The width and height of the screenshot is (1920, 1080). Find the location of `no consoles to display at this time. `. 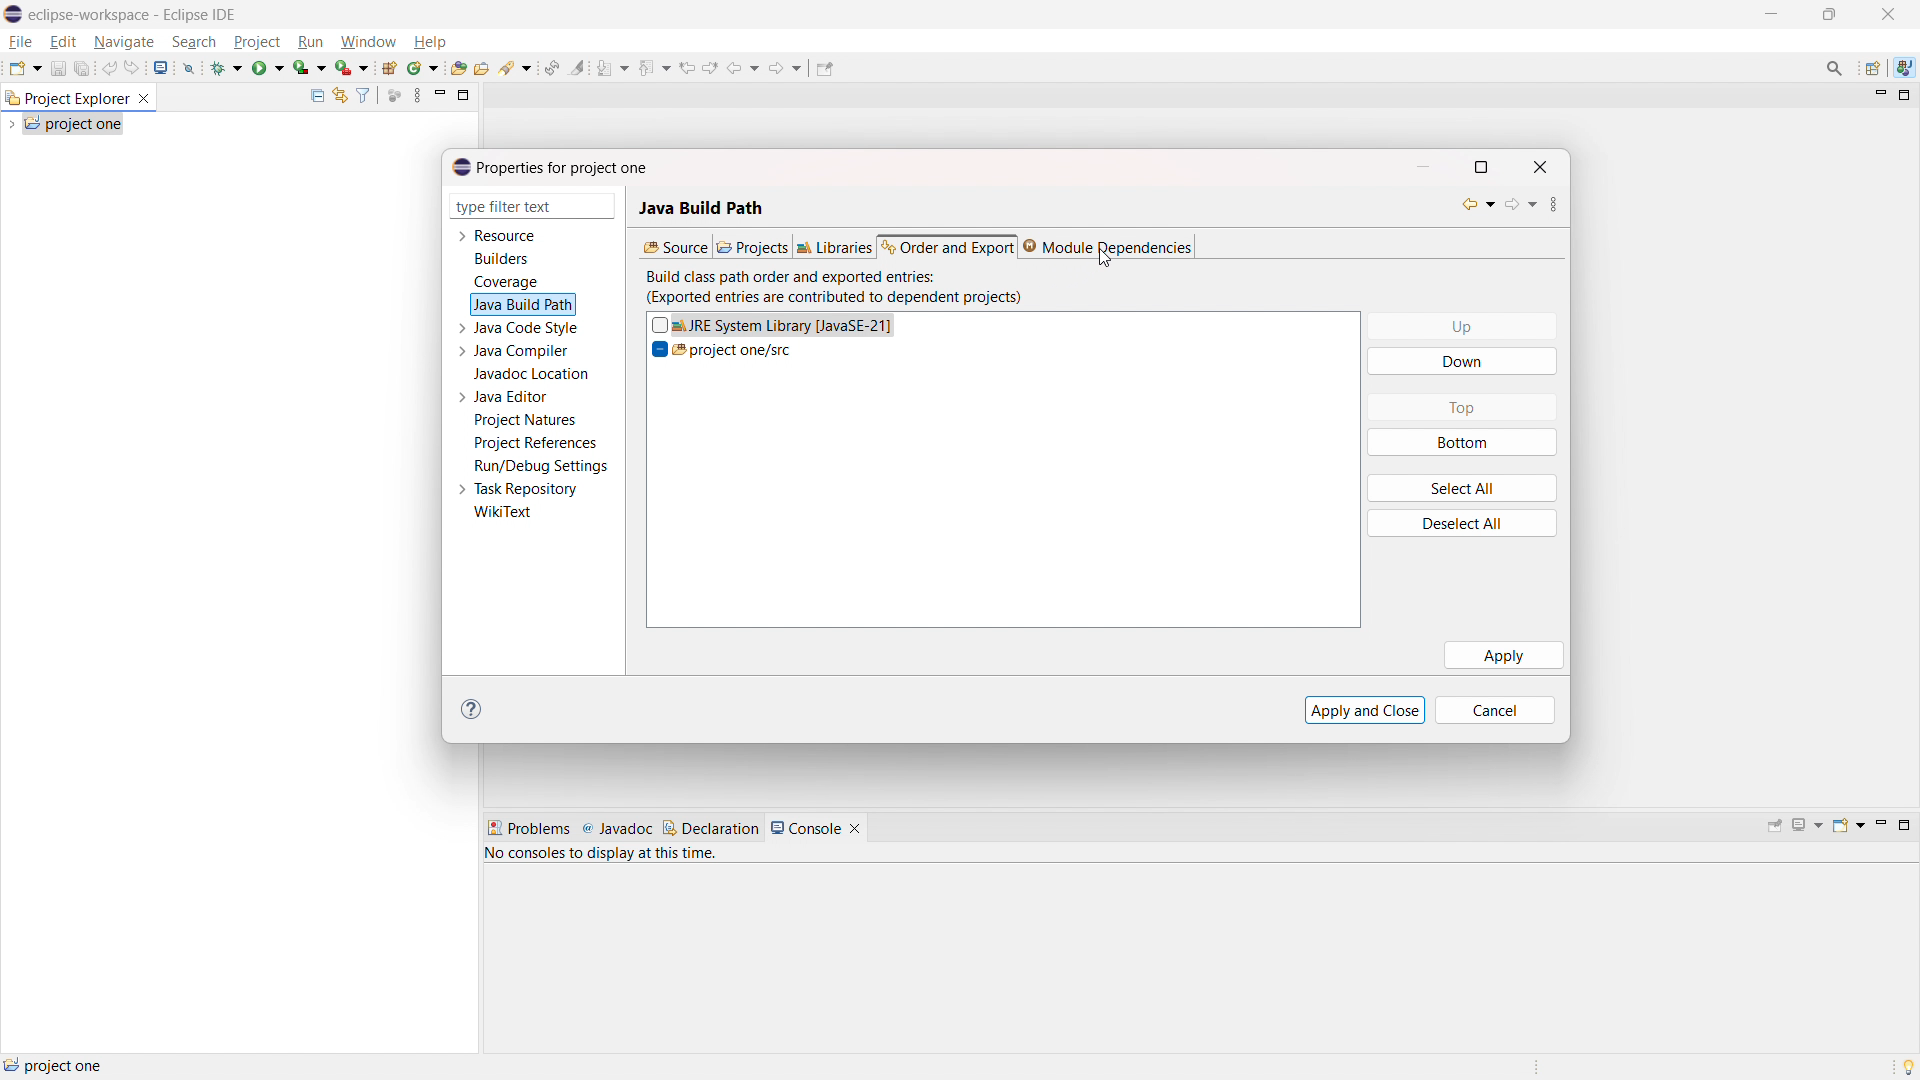

no consoles to display at this time.  is located at coordinates (605, 857).